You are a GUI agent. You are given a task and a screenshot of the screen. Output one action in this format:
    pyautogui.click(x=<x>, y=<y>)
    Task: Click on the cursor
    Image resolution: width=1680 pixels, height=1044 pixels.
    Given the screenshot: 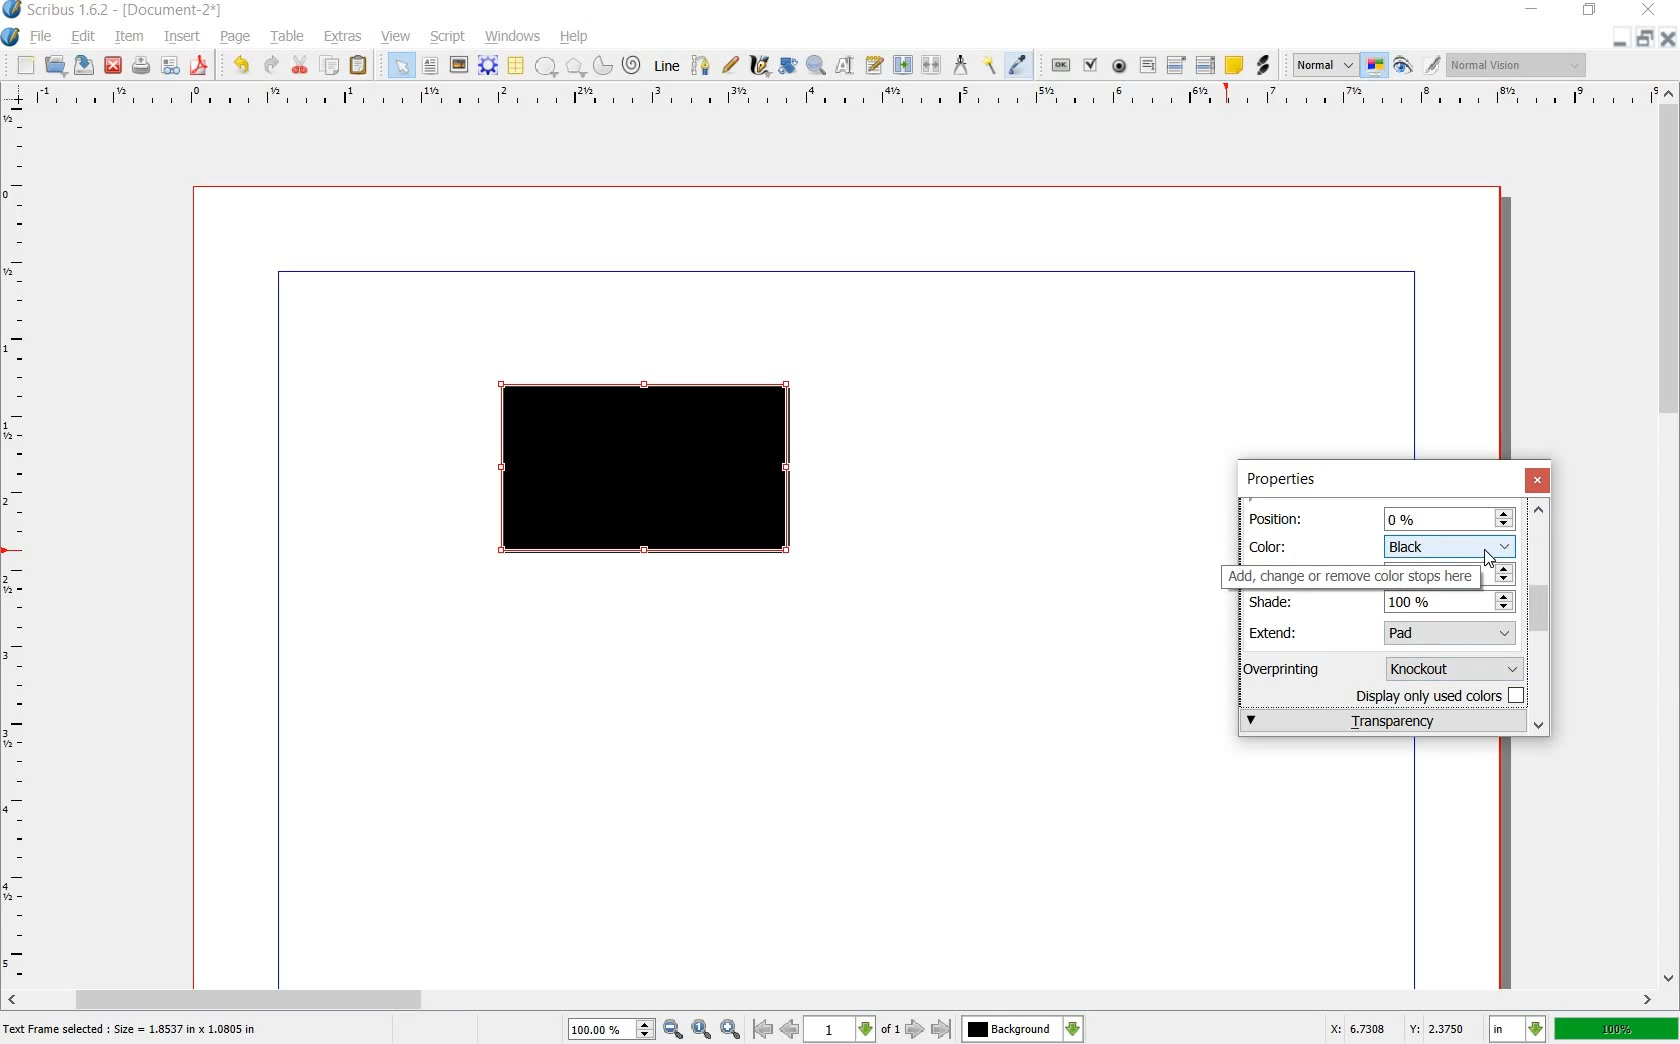 What is the action you would take?
    pyautogui.click(x=1492, y=558)
    